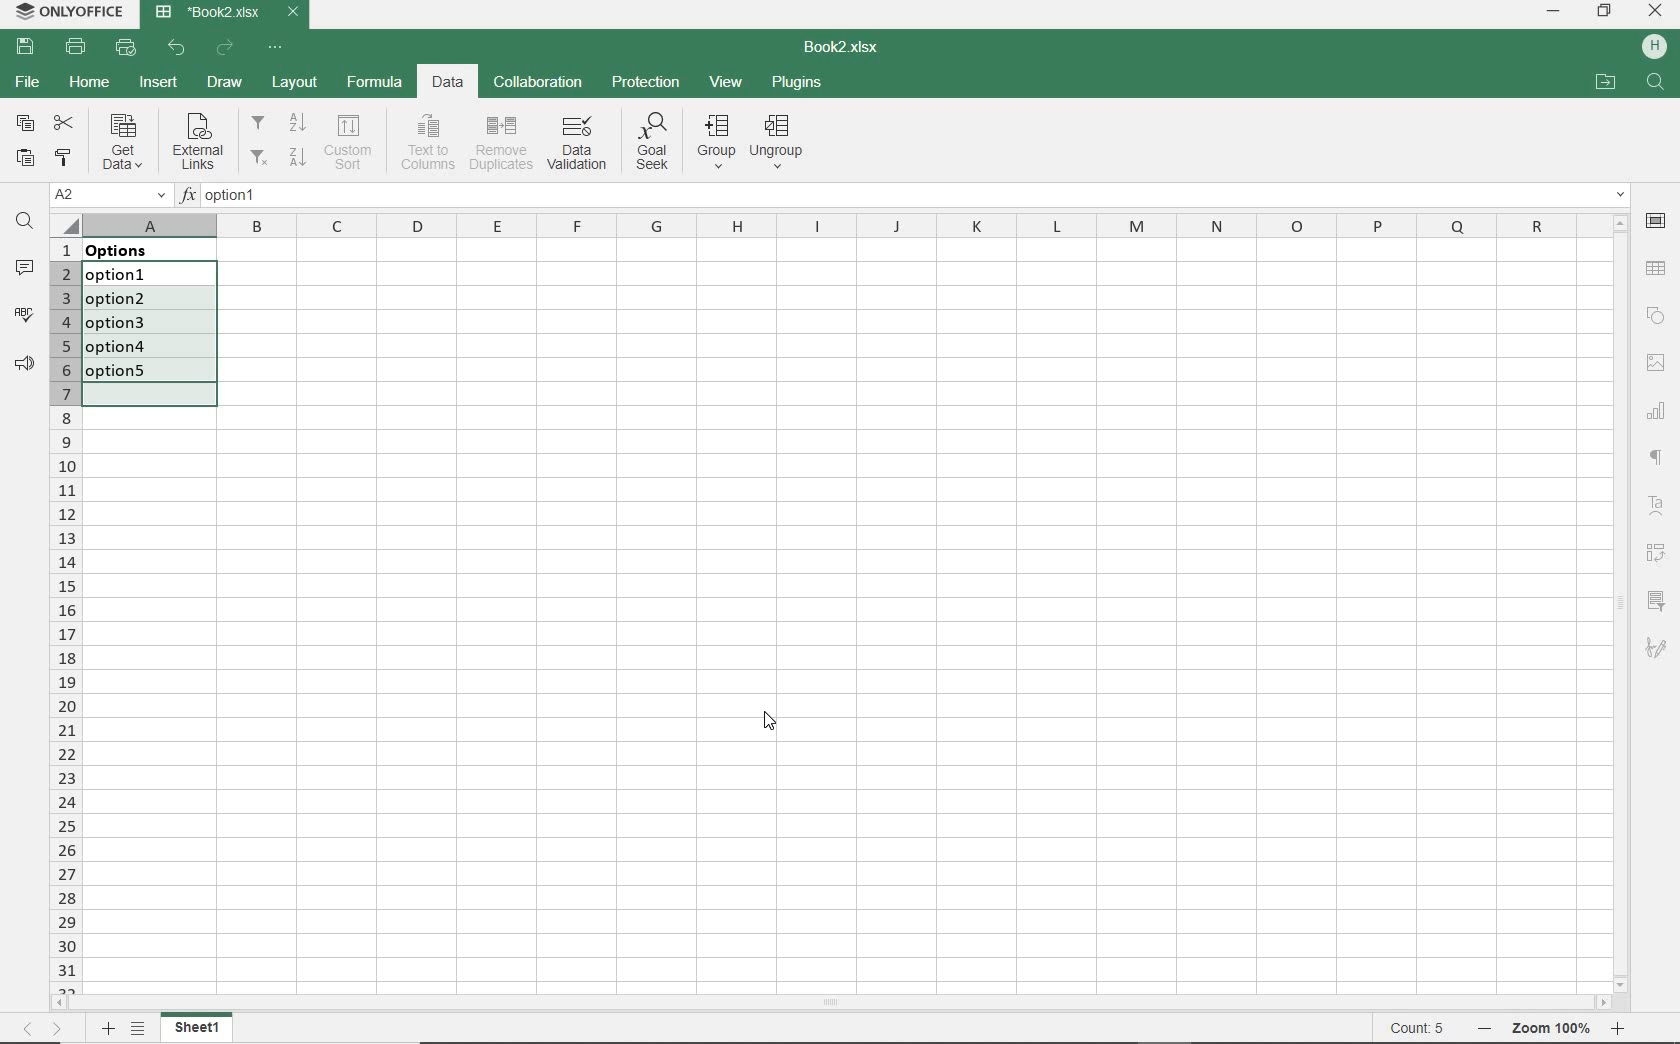  What do you see at coordinates (372, 84) in the screenshot?
I see `FORMULA` at bounding box center [372, 84].